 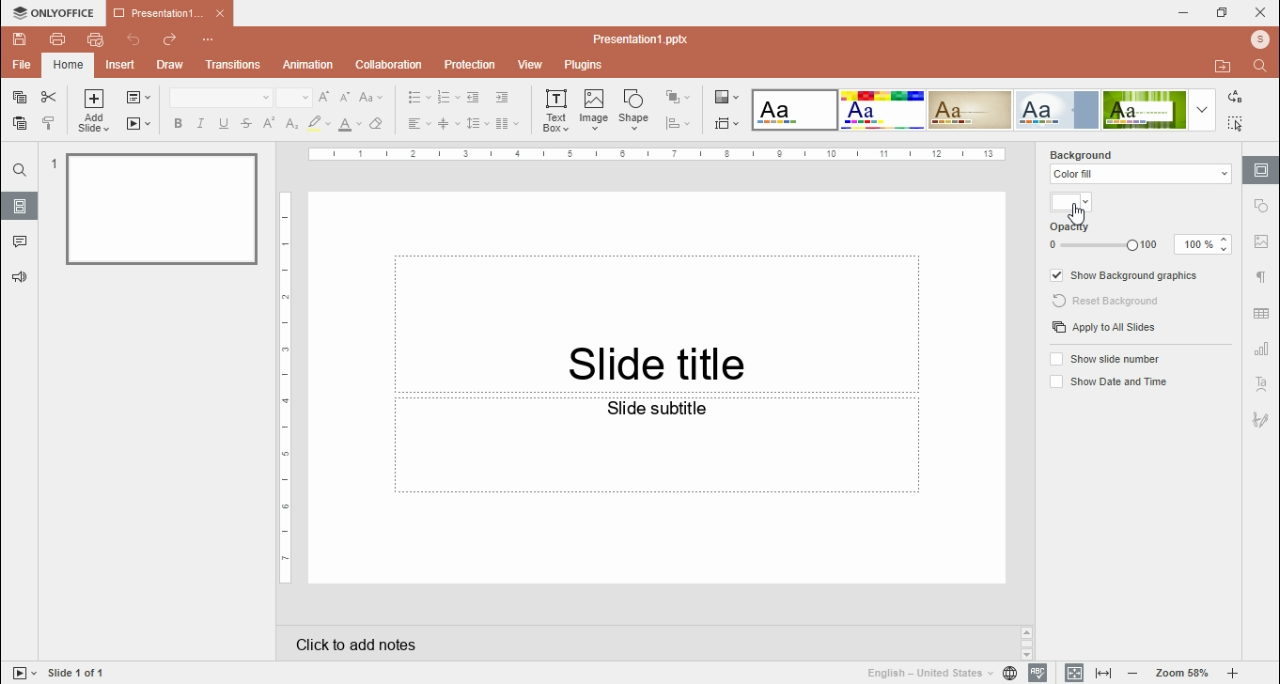 What do you see at coordinates (448, 124) in the screenshot?
I see `vertical align` at bounding box center [448, 124].